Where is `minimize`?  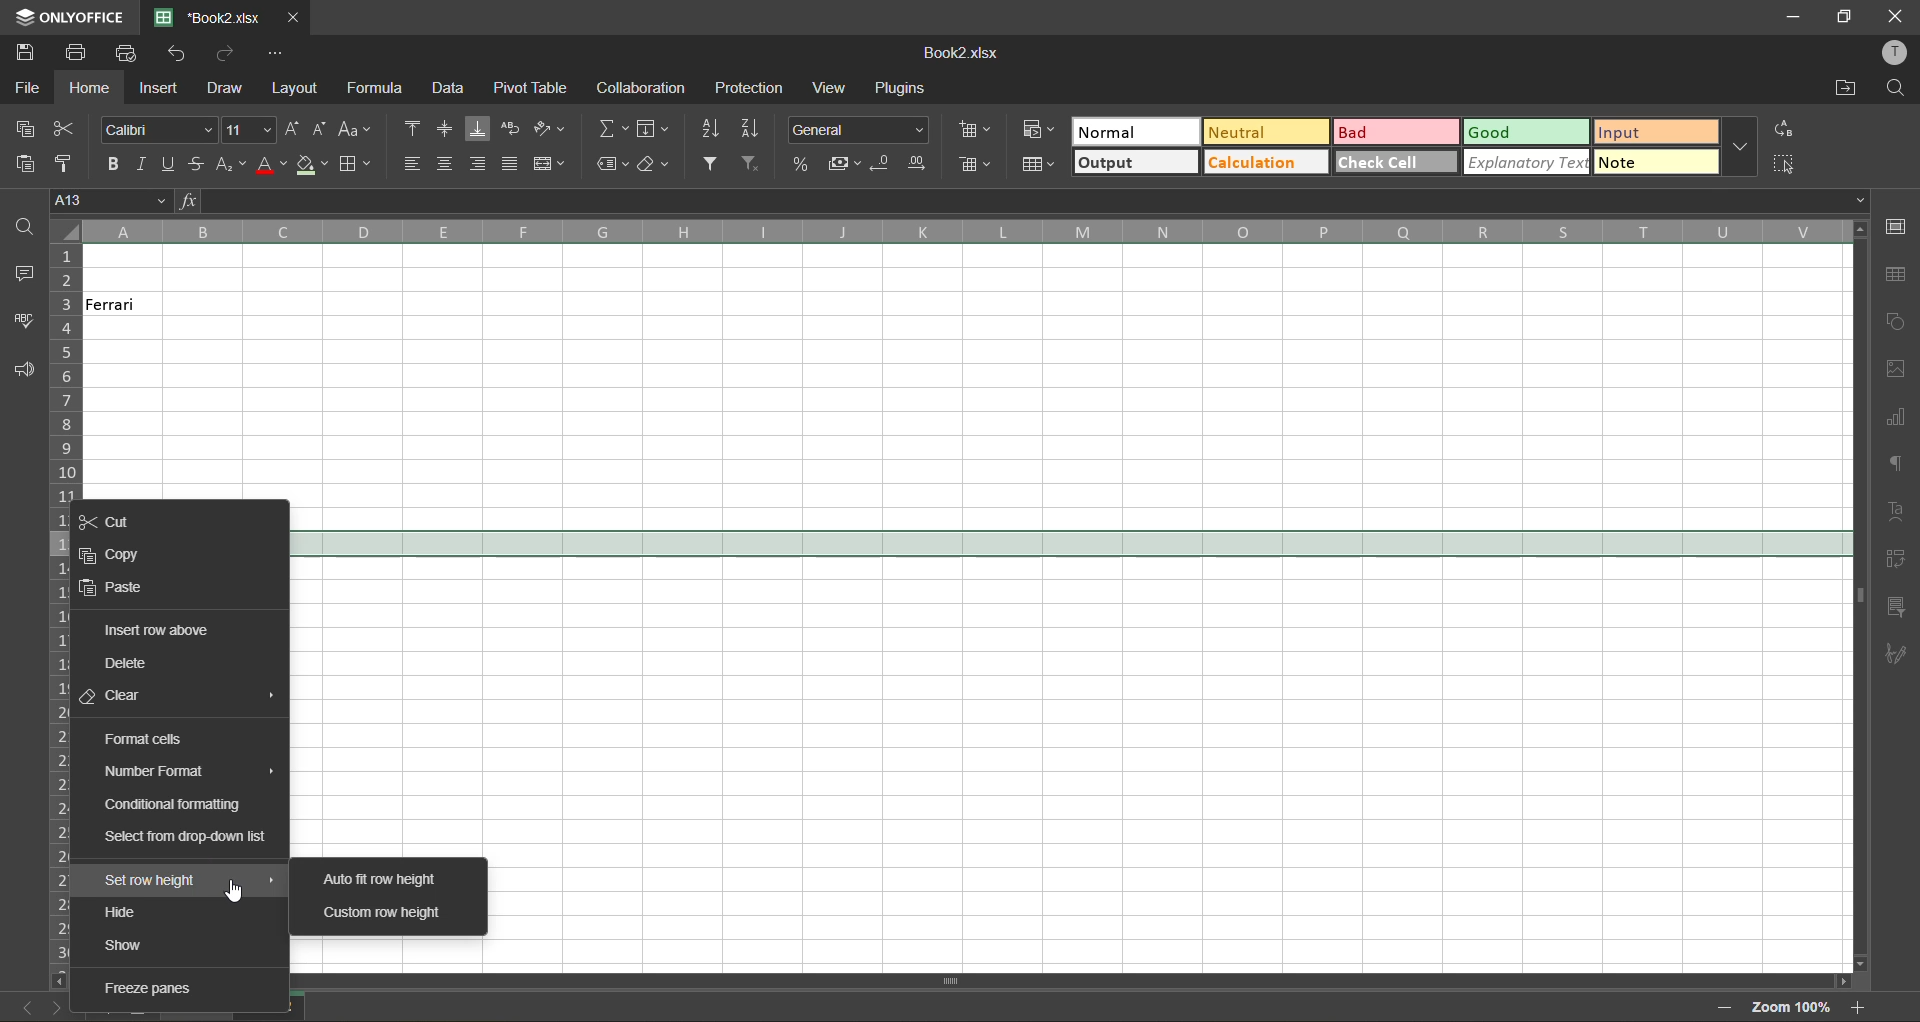 minimize is located at coordinates (1790, 15).